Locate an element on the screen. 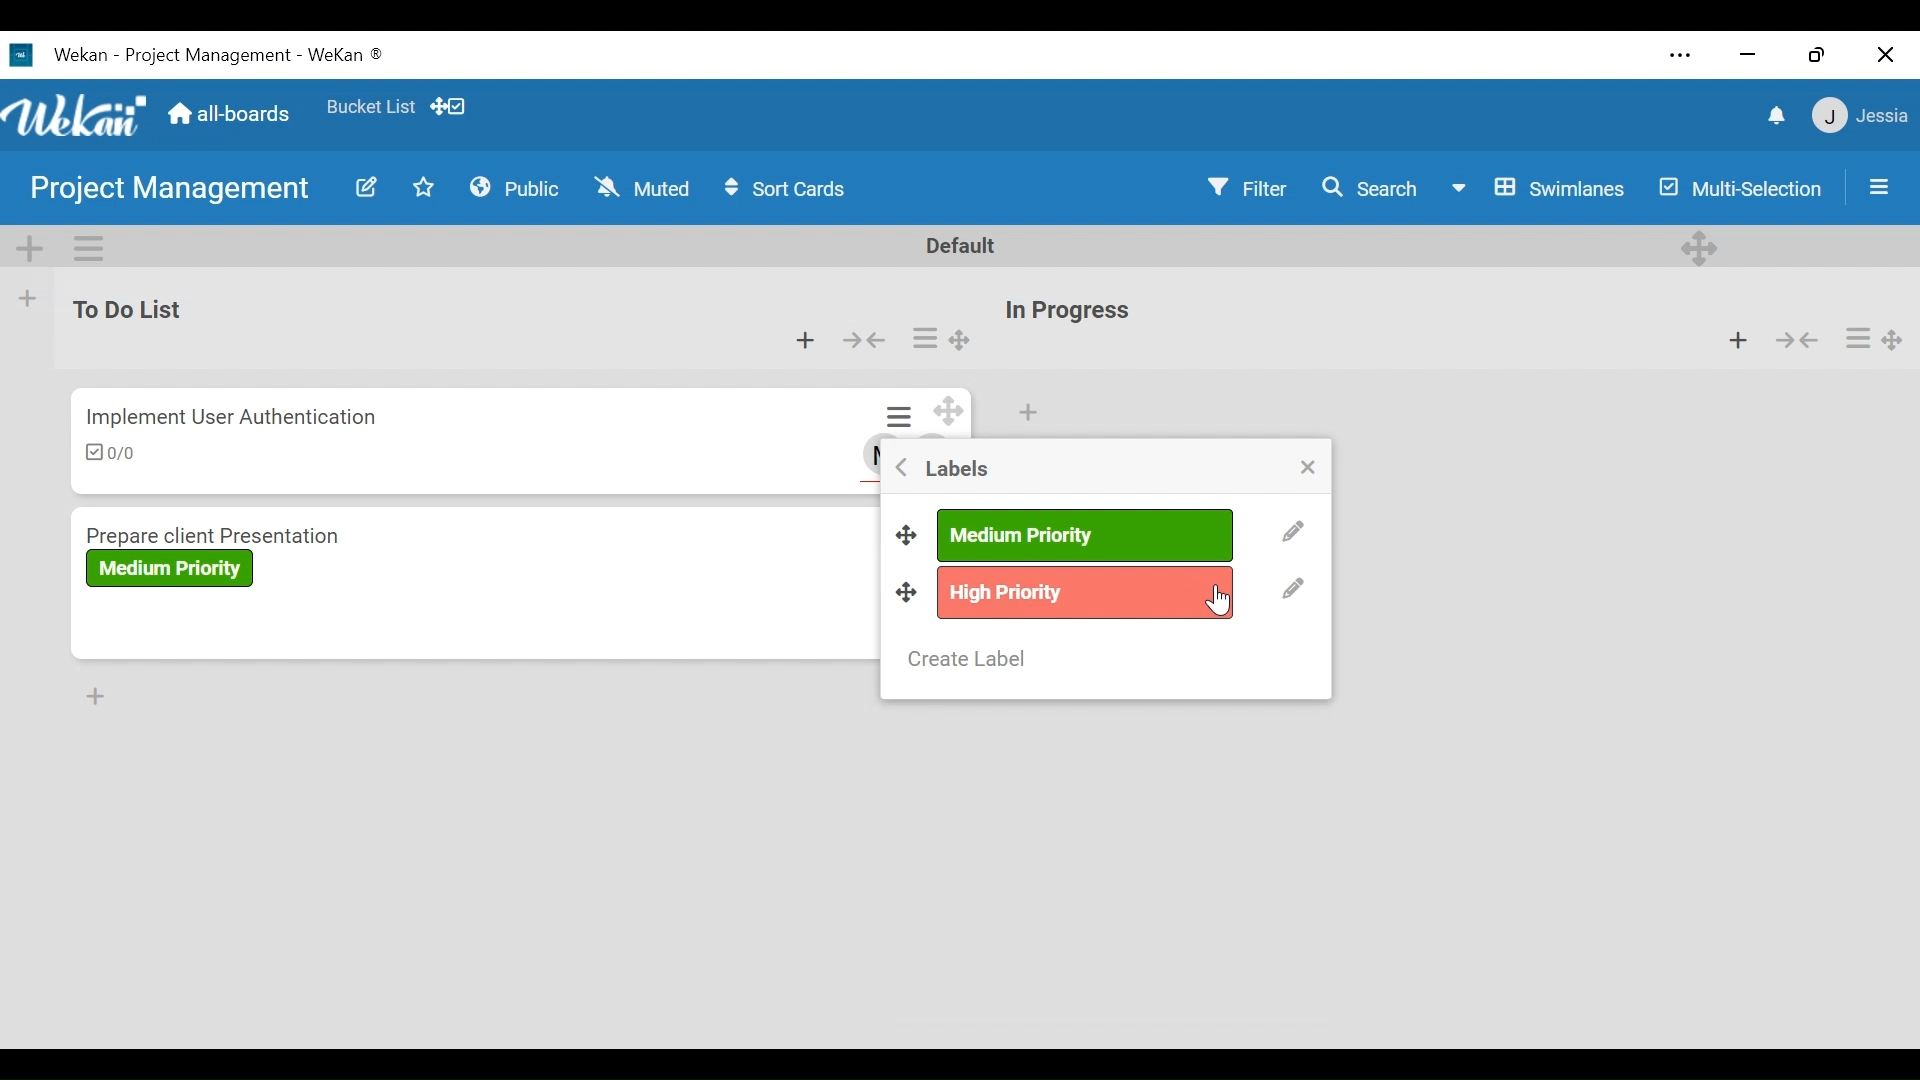 This screenshot has width=1920, height=1080. Home (all-boards) is located at coordinates (227, 113).